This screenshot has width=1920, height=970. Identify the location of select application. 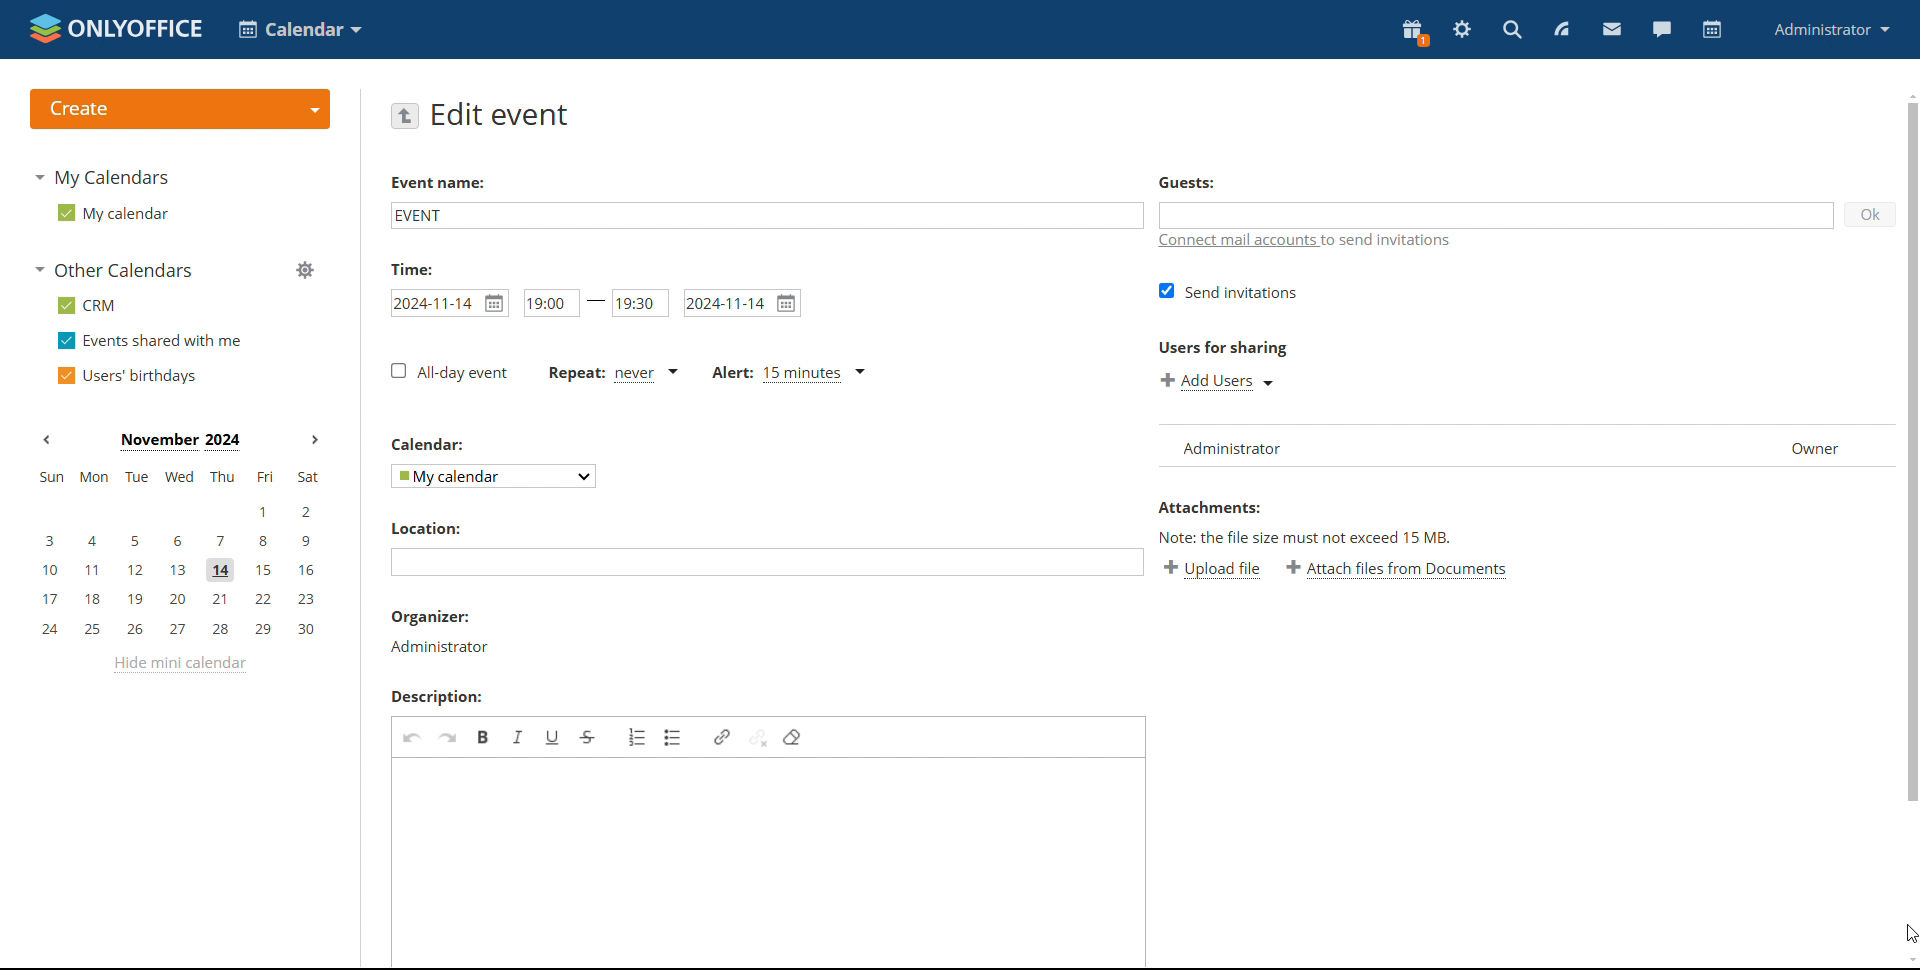
(302, 29).